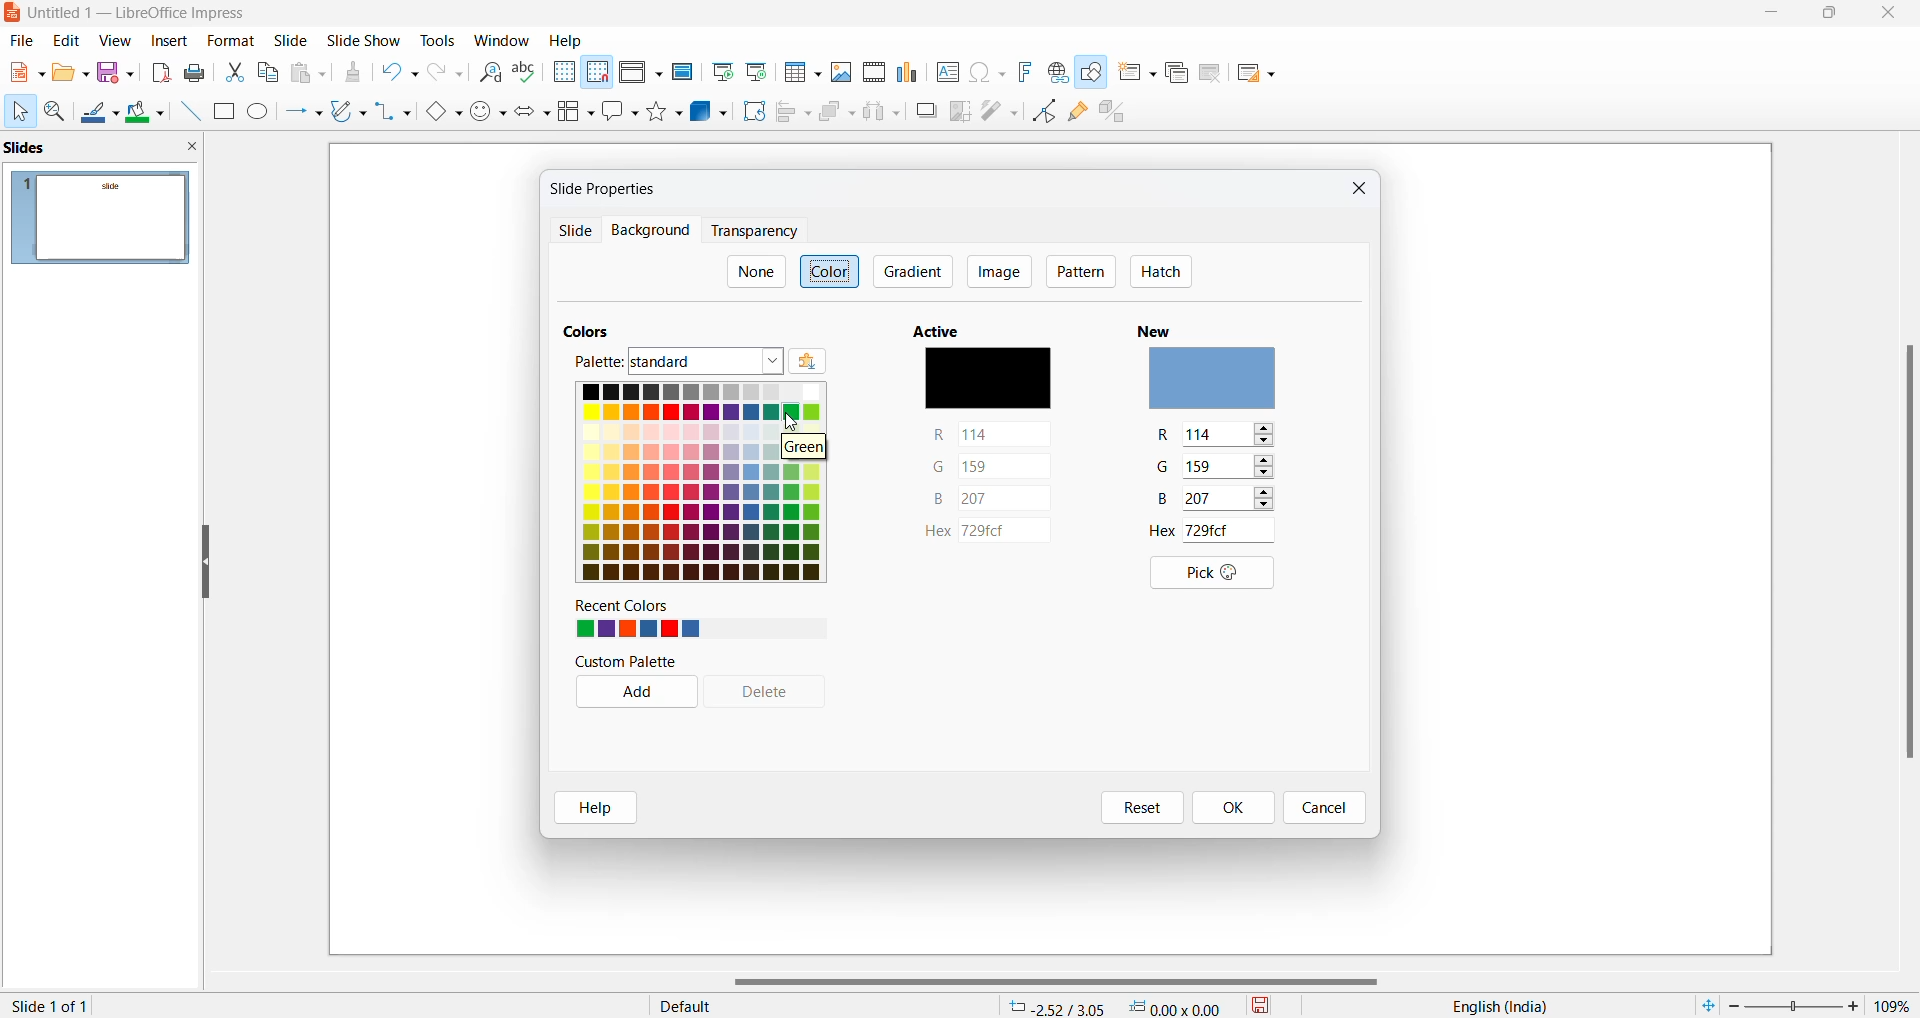 The width and height of the screenshot is (1920, 1018). Describe the element at coordinates (986, 533) in the screenshot. I see `hex` at that location.